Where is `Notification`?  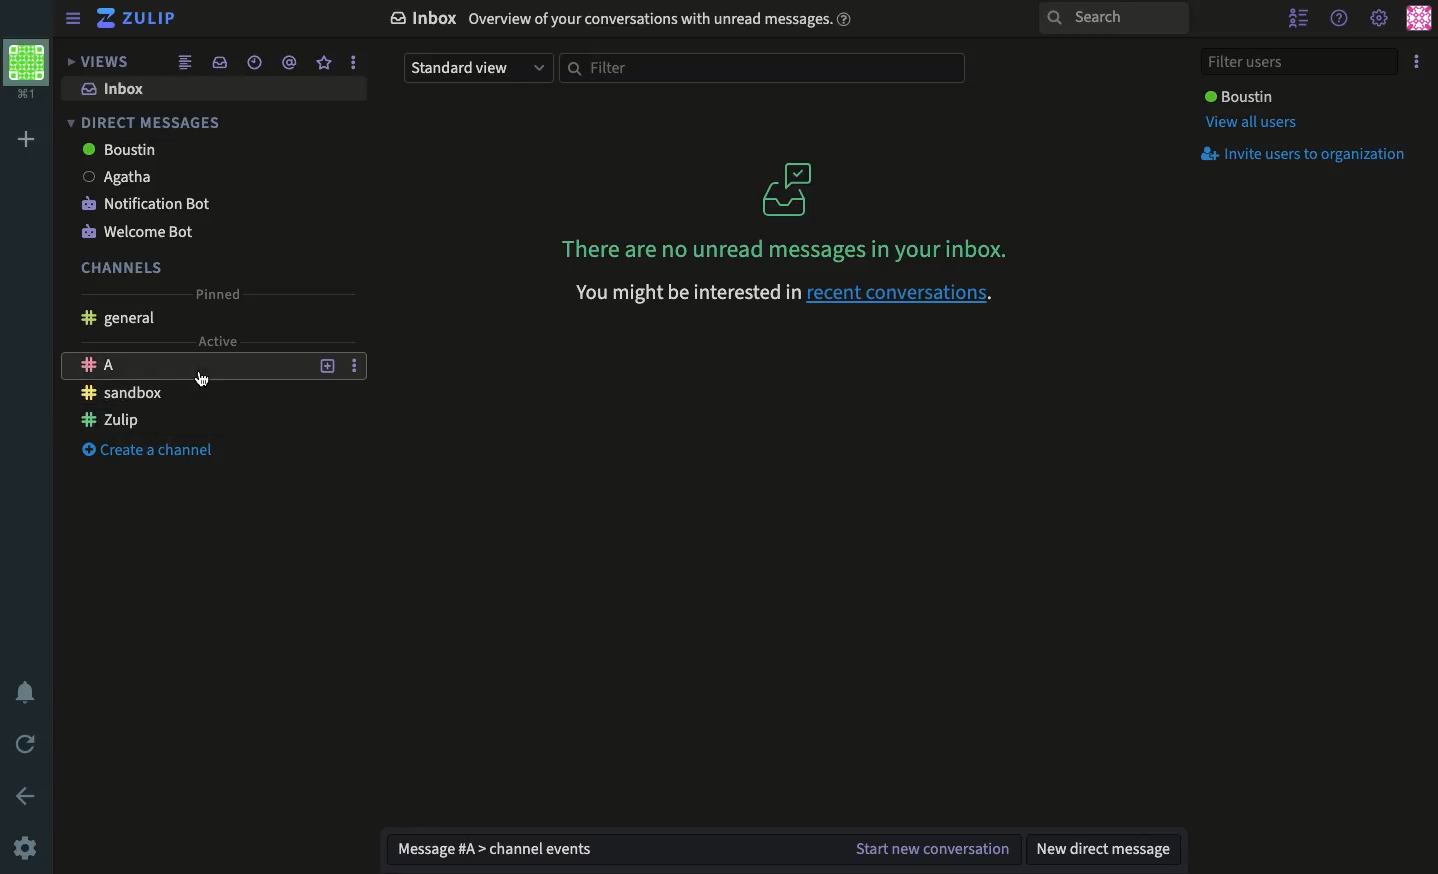 Notification is located at coordinates (26, 694).